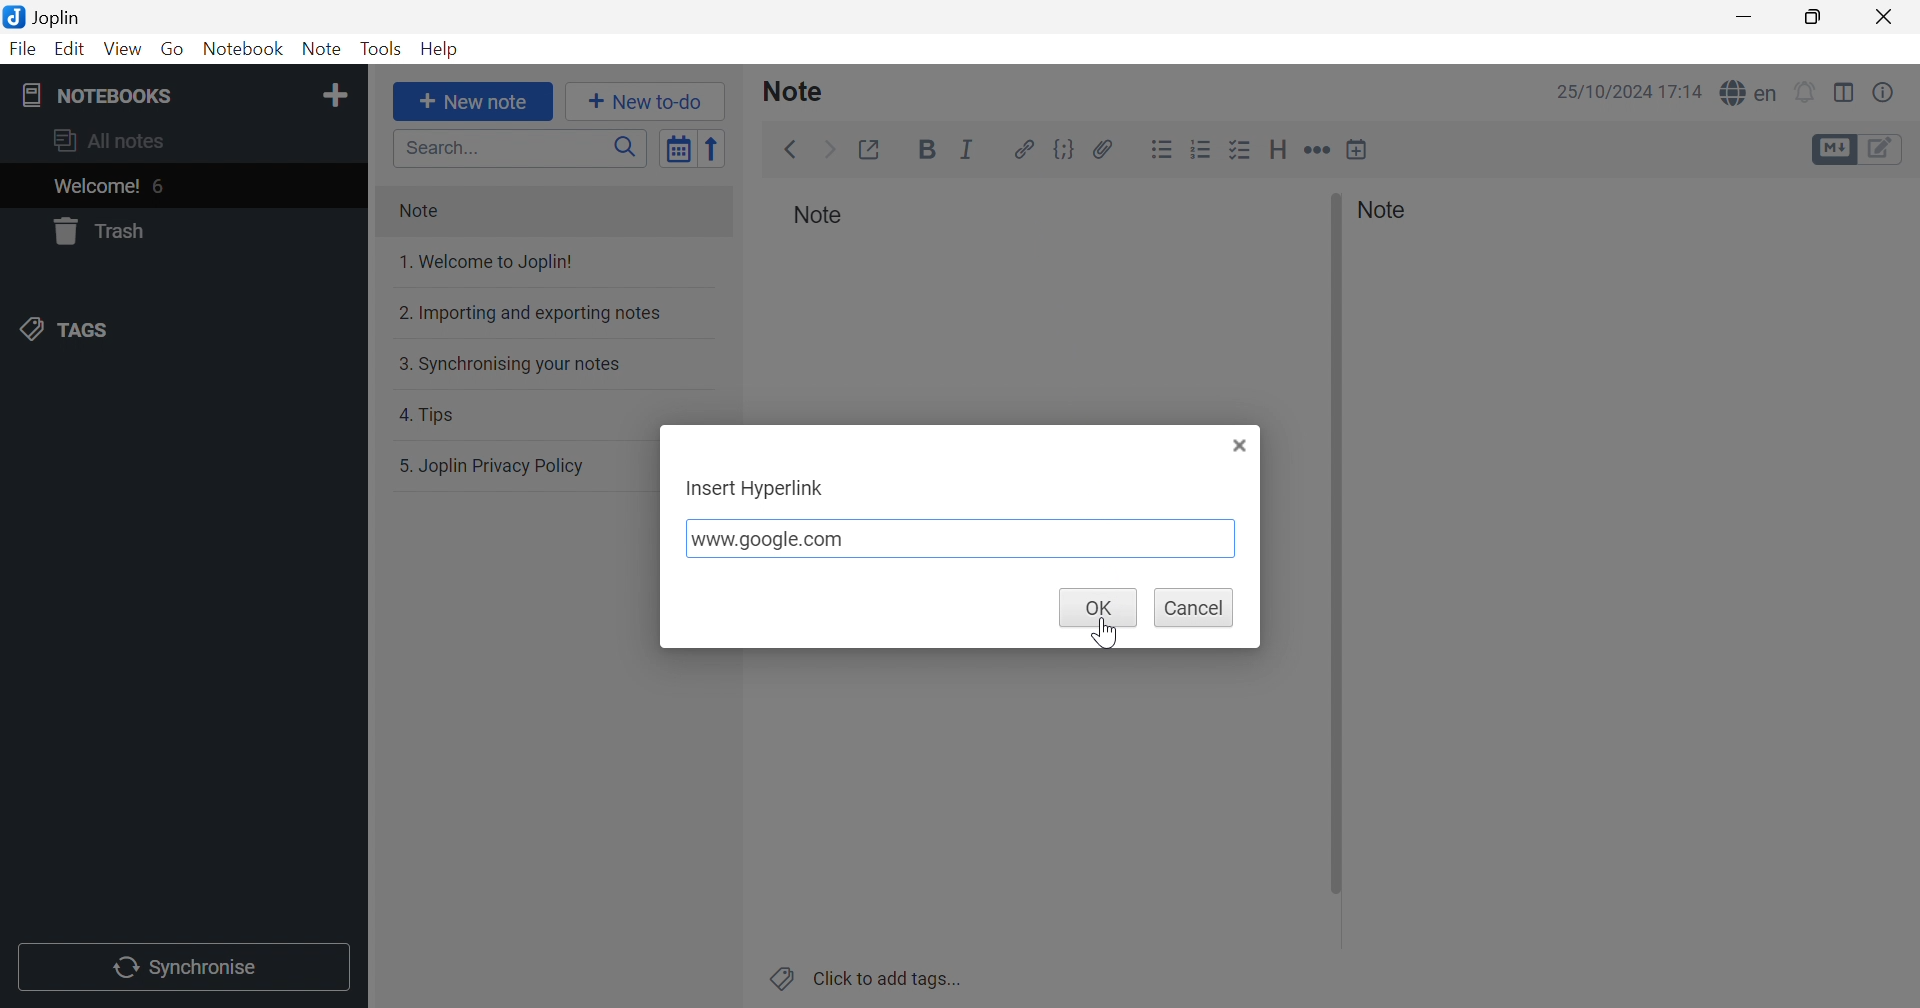 The image size is (1920, 1008). I want to click on Notebooks, so click(157, 95).